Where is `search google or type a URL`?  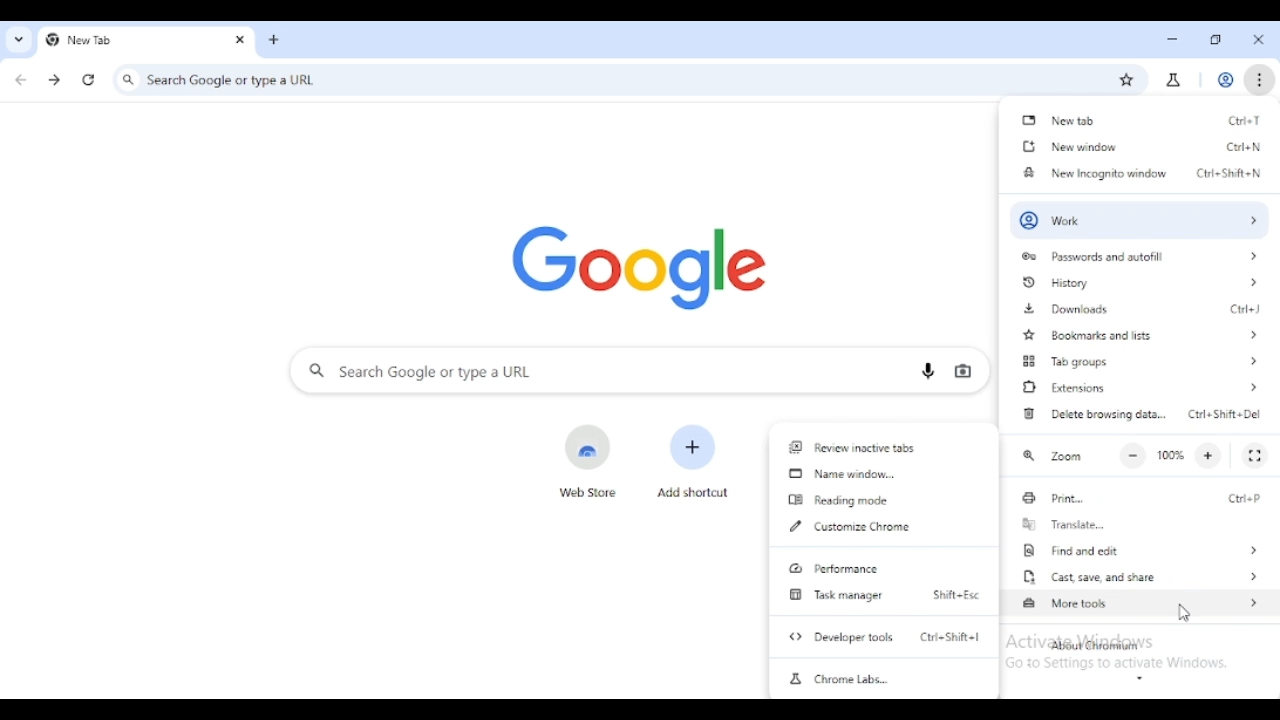 search google or type a URL is located at coordinates (598, 80).